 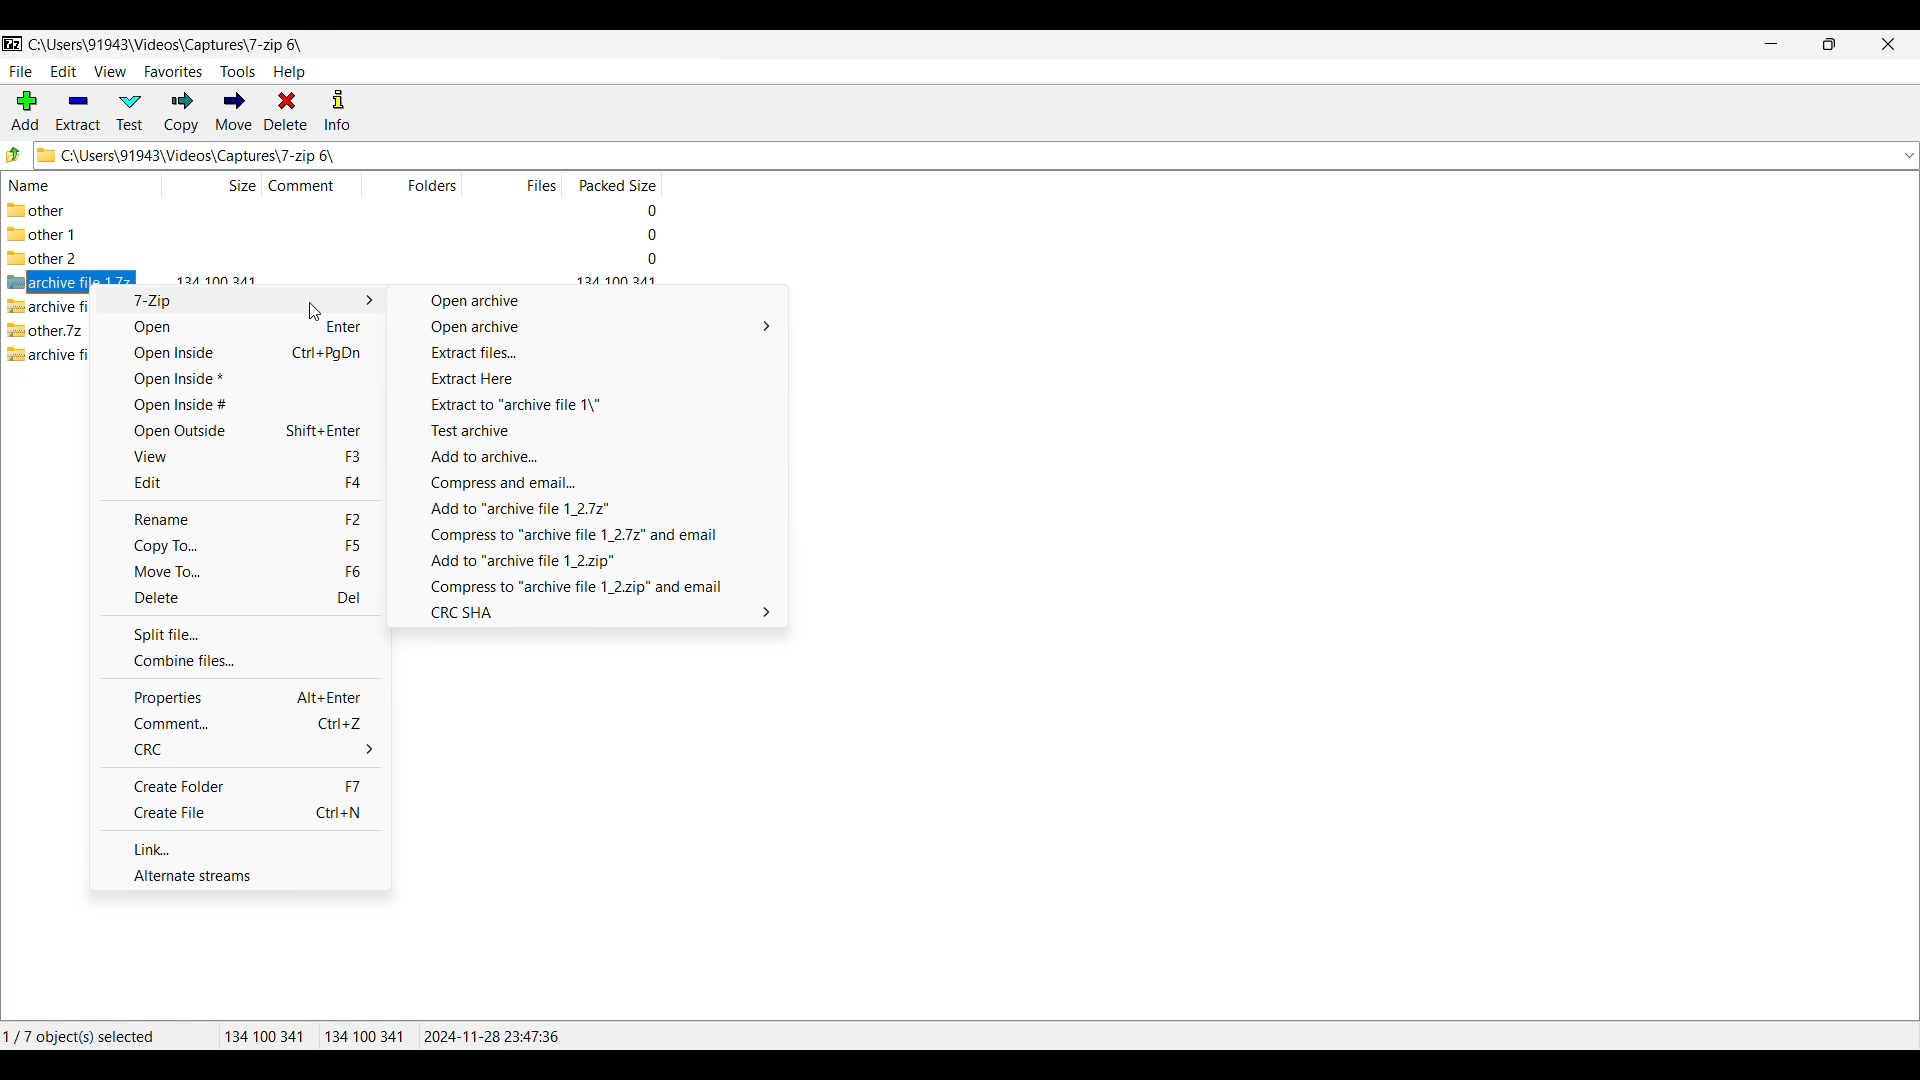 I want to click on Open archive, so click(x=589, y=327).